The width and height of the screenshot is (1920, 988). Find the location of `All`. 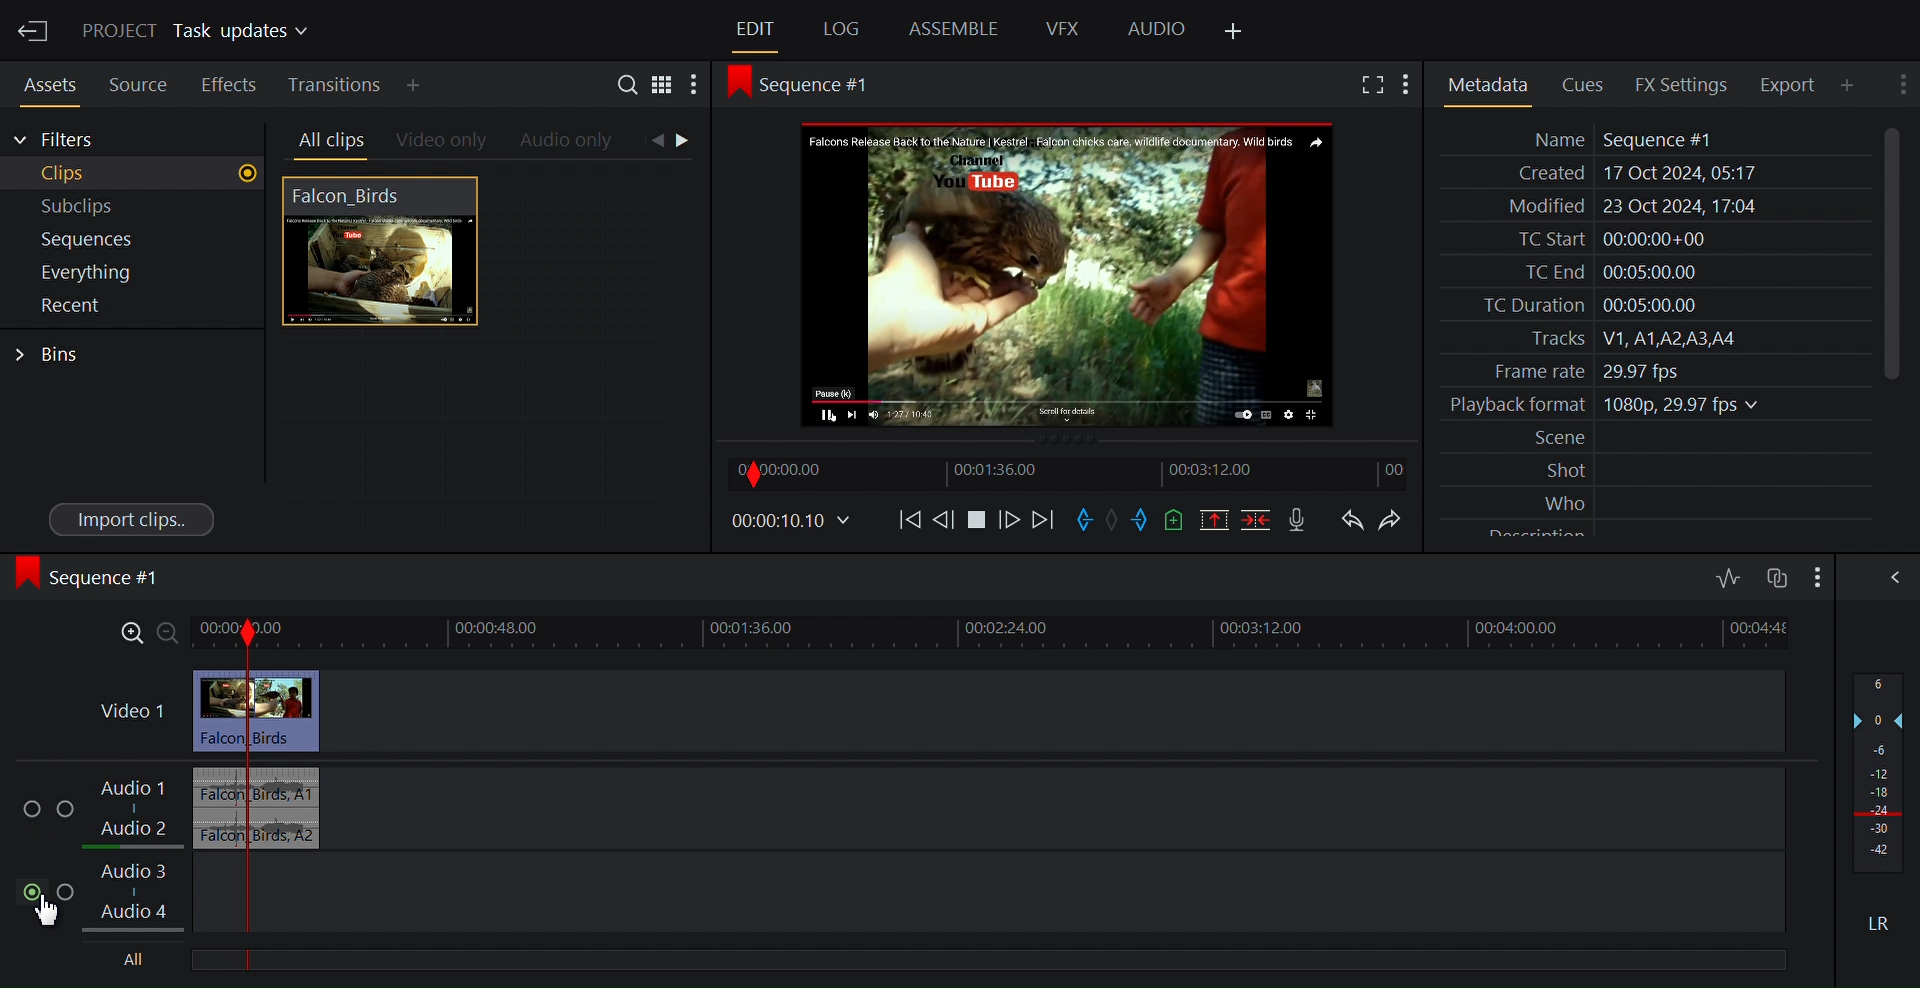

All is located at coordinates (136, 960).